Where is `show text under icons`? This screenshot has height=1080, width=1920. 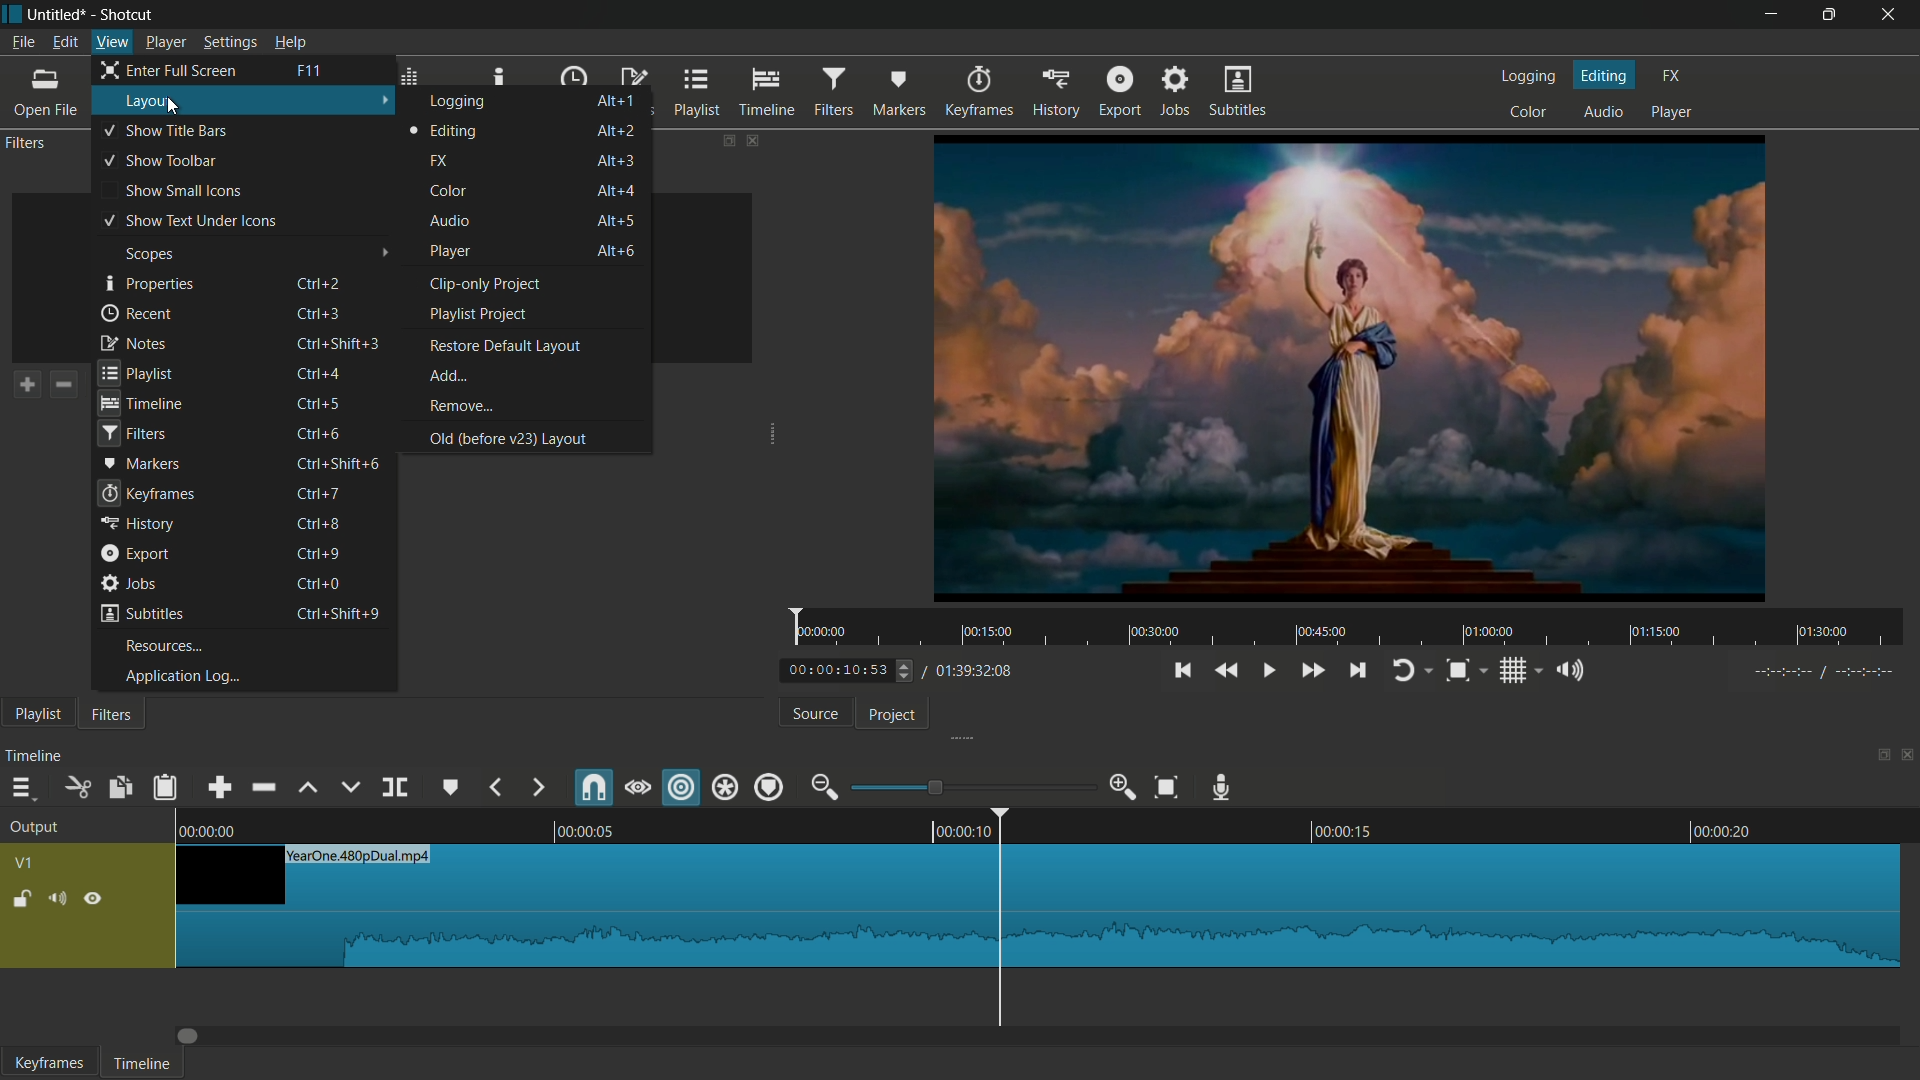
show text under icons is located at coordinates (189, 221).